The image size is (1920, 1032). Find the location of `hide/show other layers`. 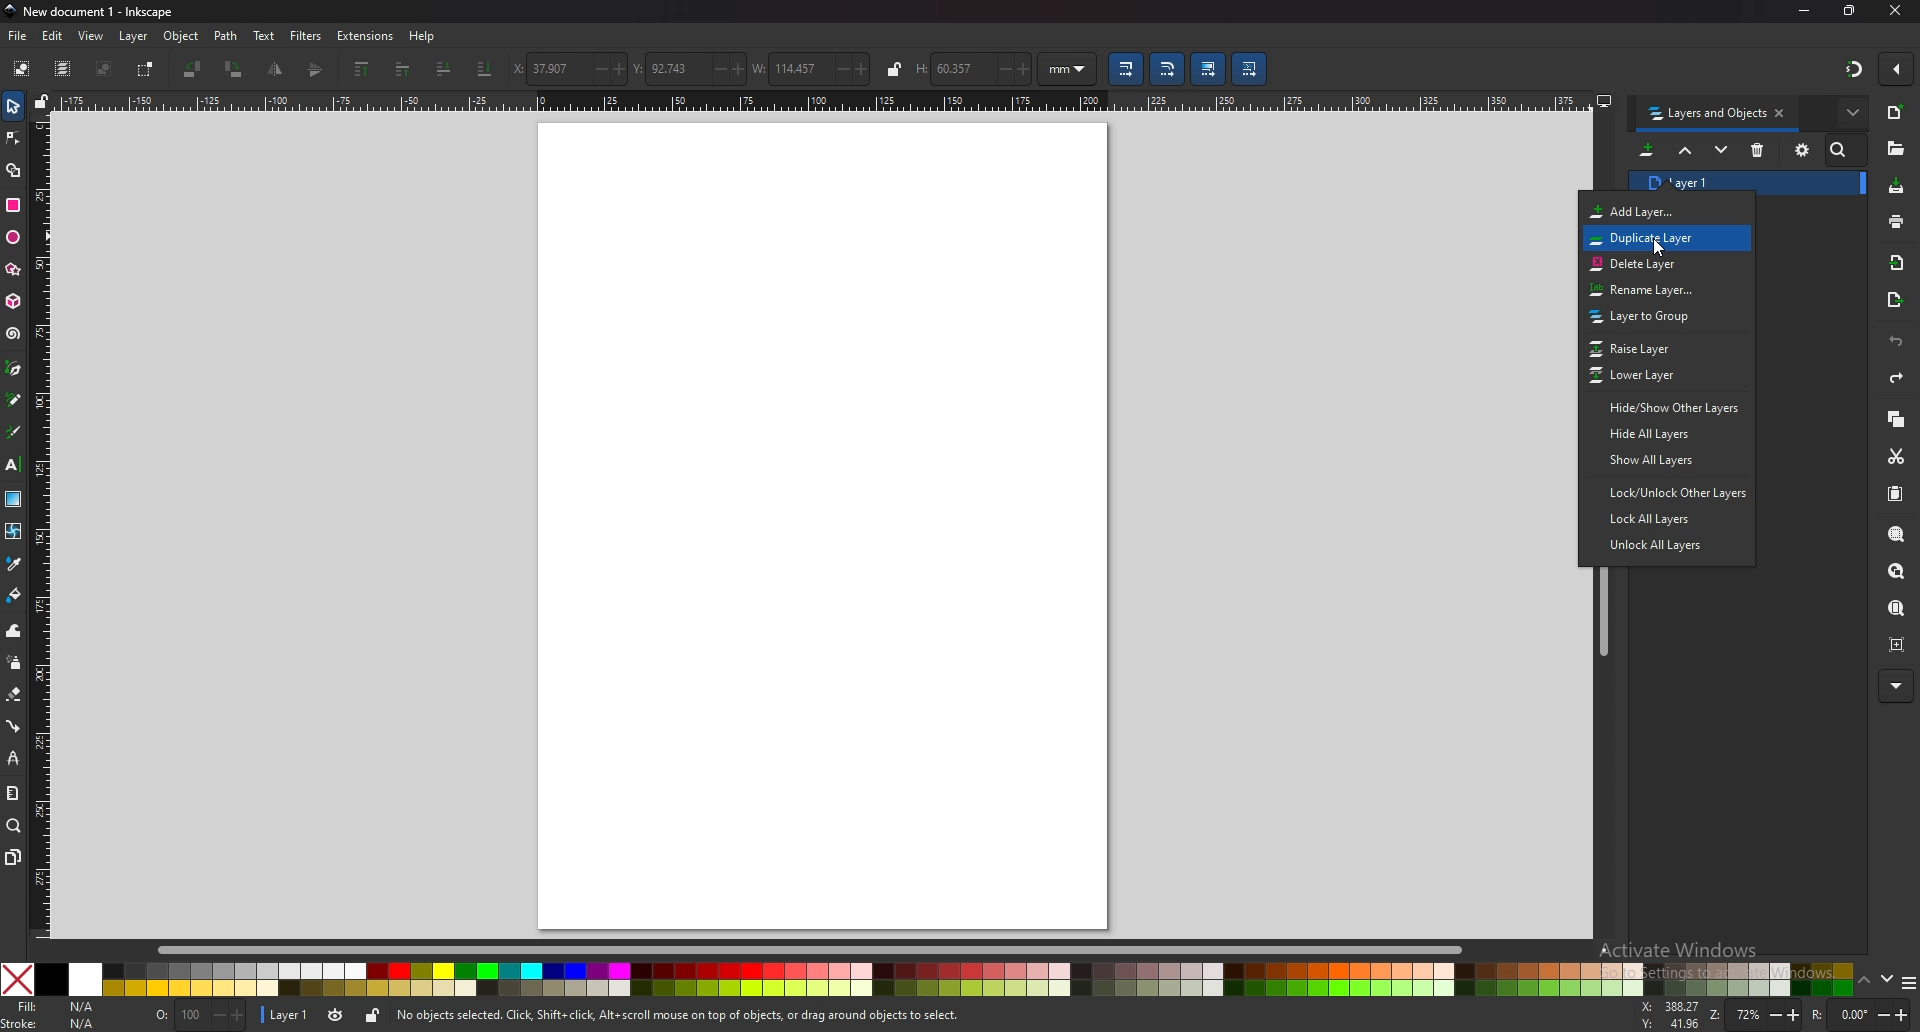

hide/show other layers is located at coordinates (1664, 407).